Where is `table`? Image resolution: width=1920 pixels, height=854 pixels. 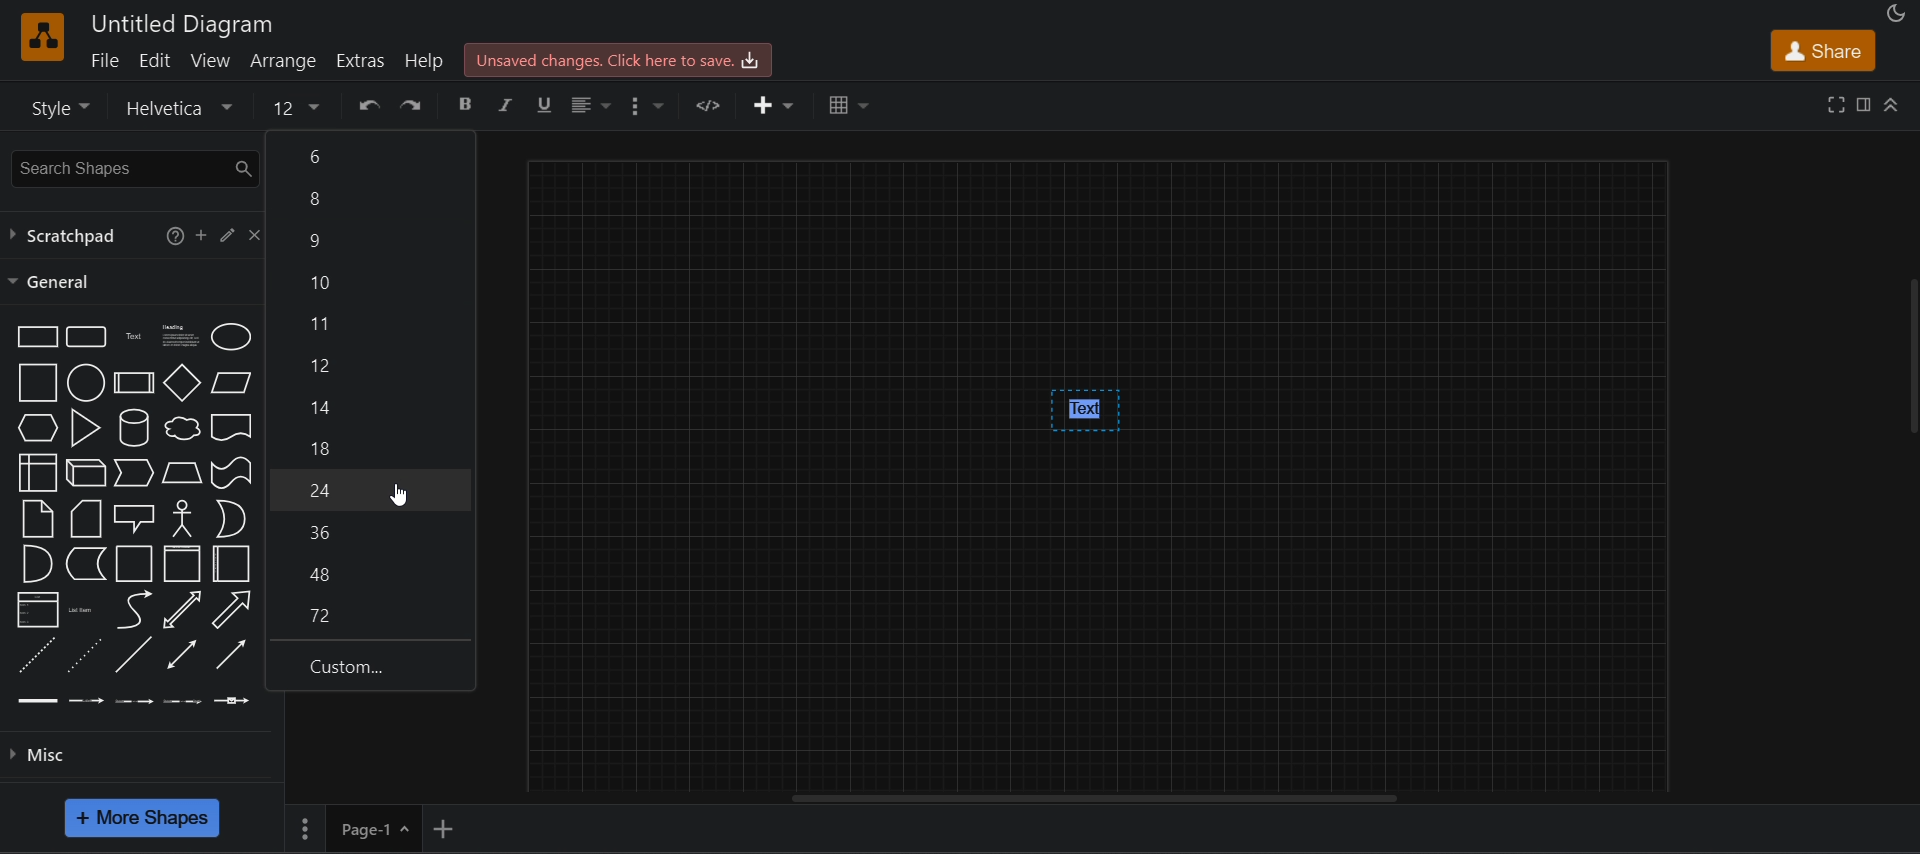
table is located at coordinates (851, 105).